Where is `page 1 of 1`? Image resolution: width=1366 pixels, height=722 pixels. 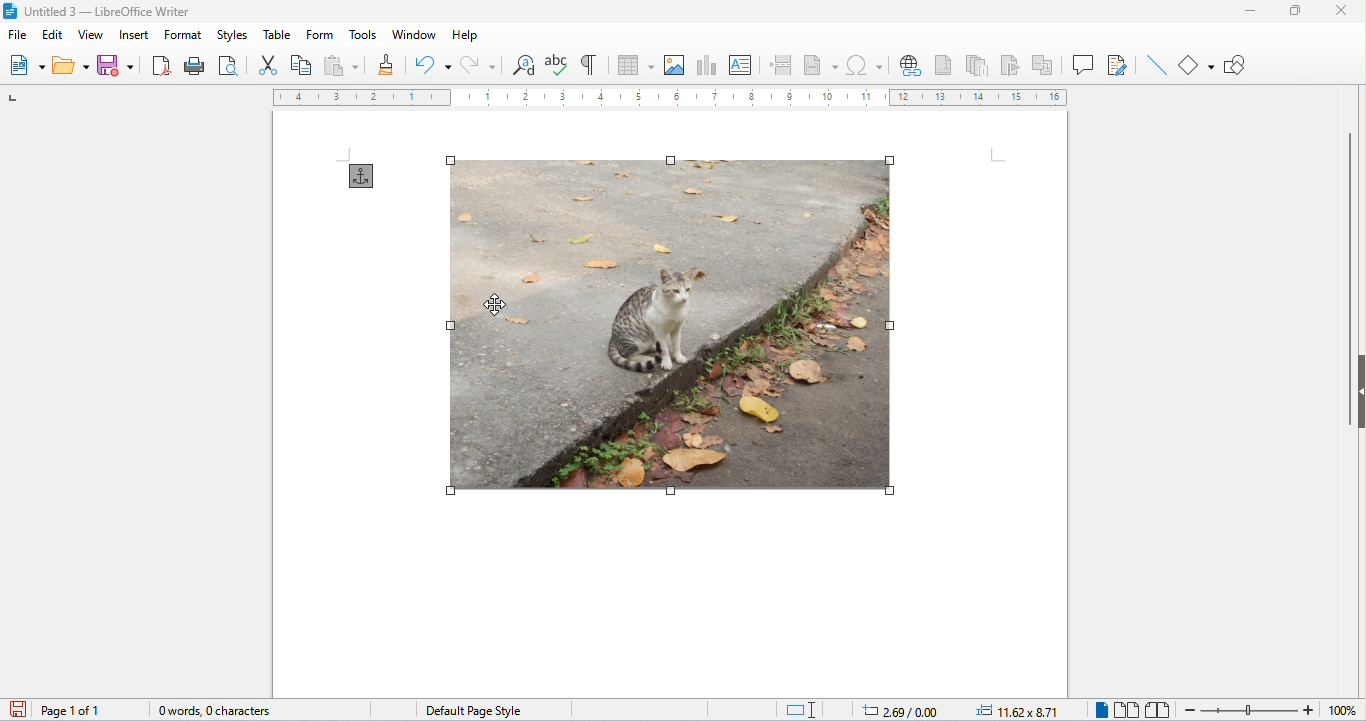 page 1 of 1 is located at coordinates (72, 710).